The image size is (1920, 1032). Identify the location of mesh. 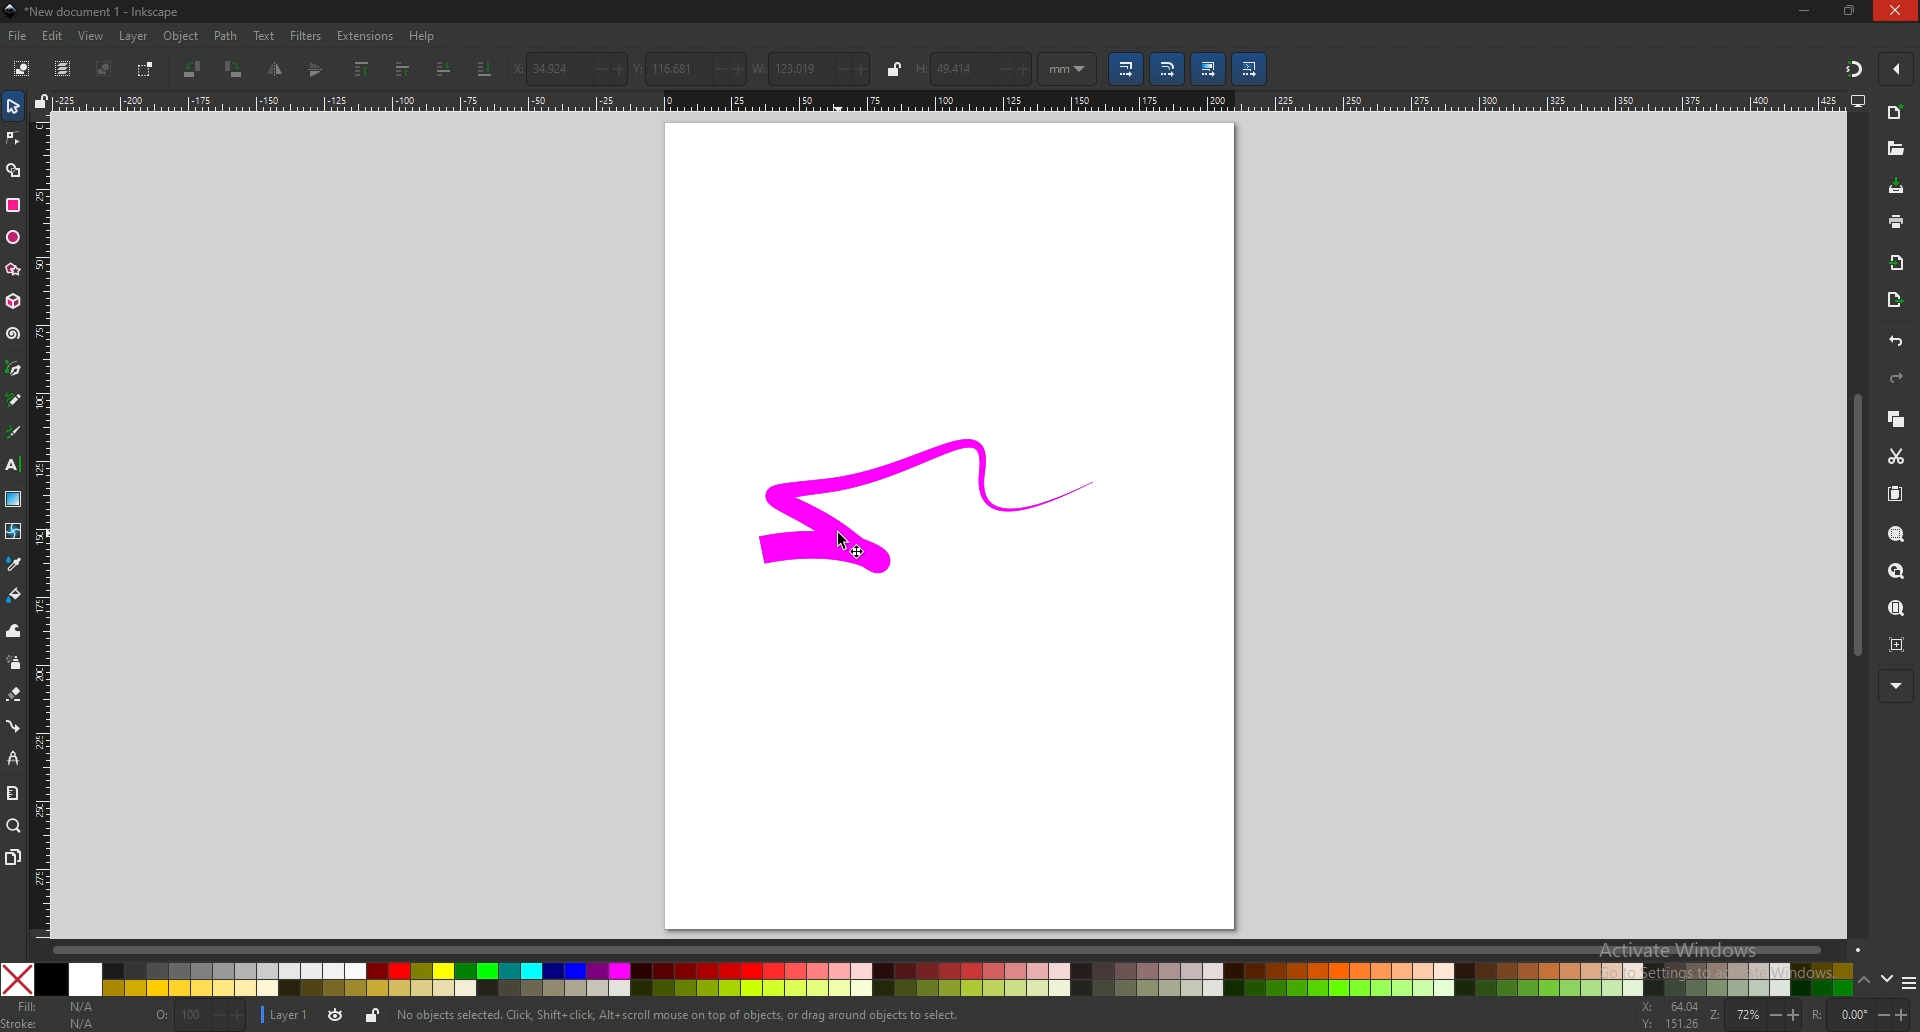
(14, 531).